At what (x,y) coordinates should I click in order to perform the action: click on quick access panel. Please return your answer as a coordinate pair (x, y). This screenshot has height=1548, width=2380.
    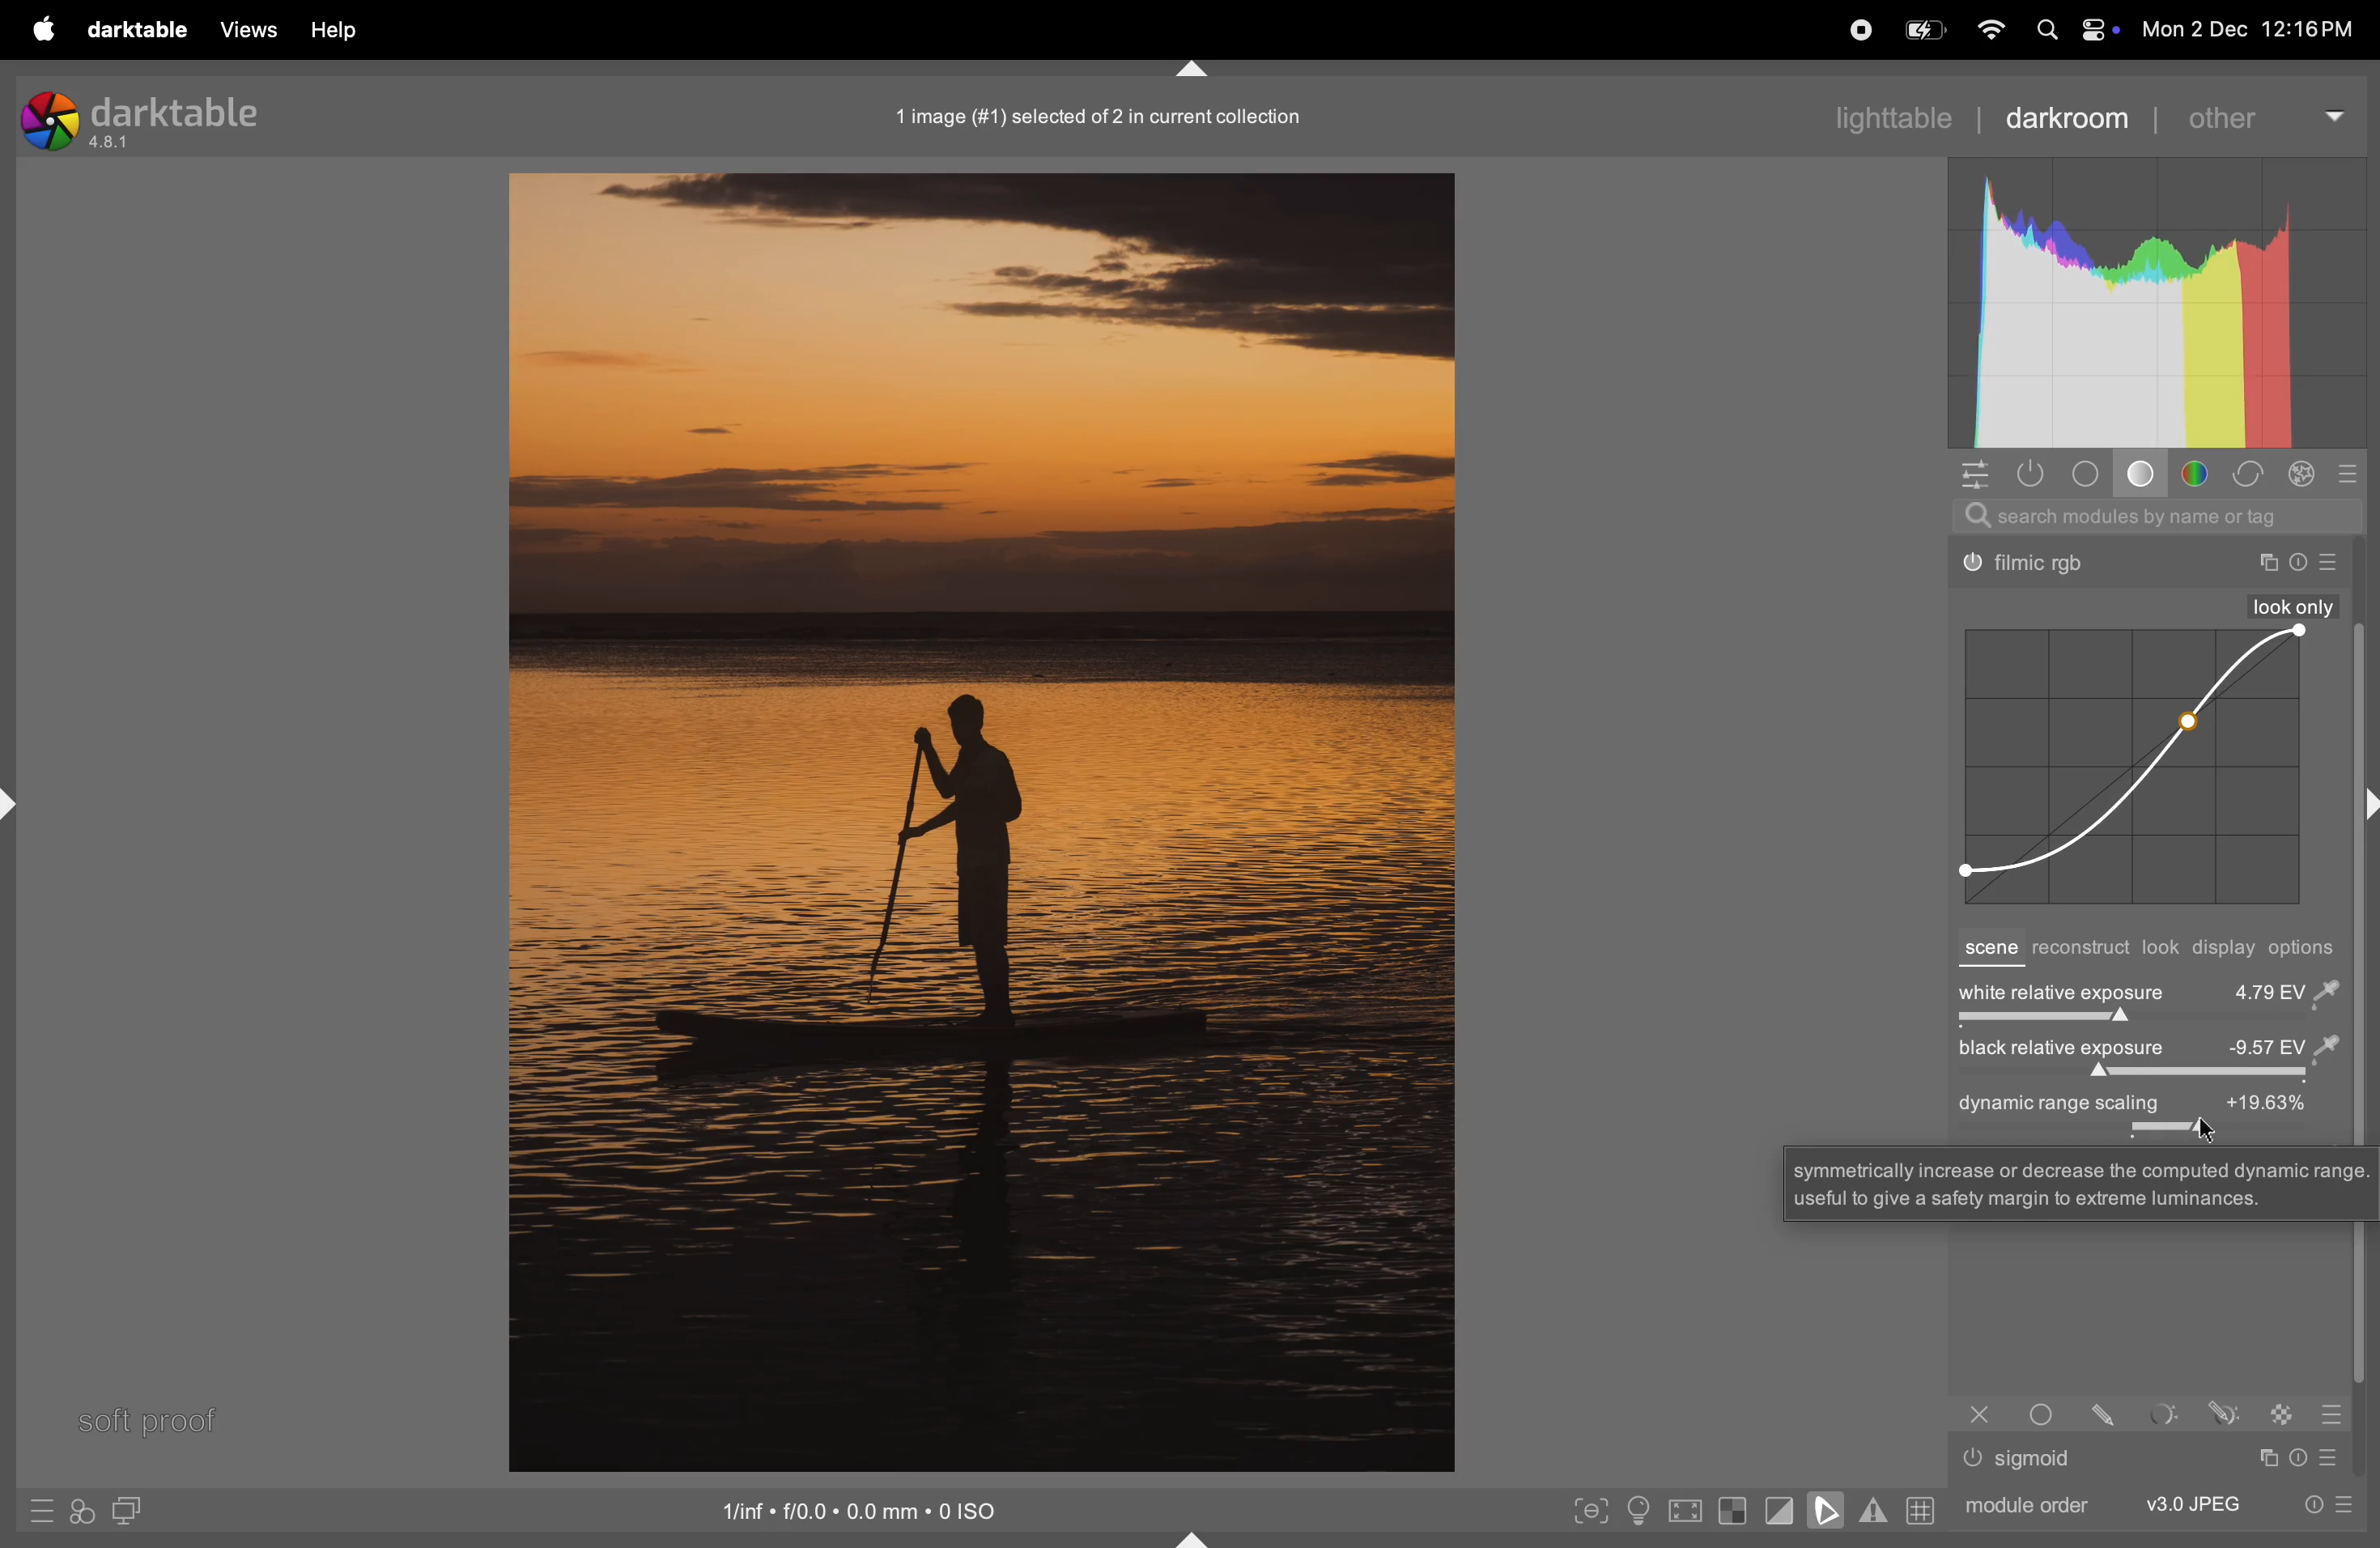
    Looking at the image, I should click on (1971, 473).